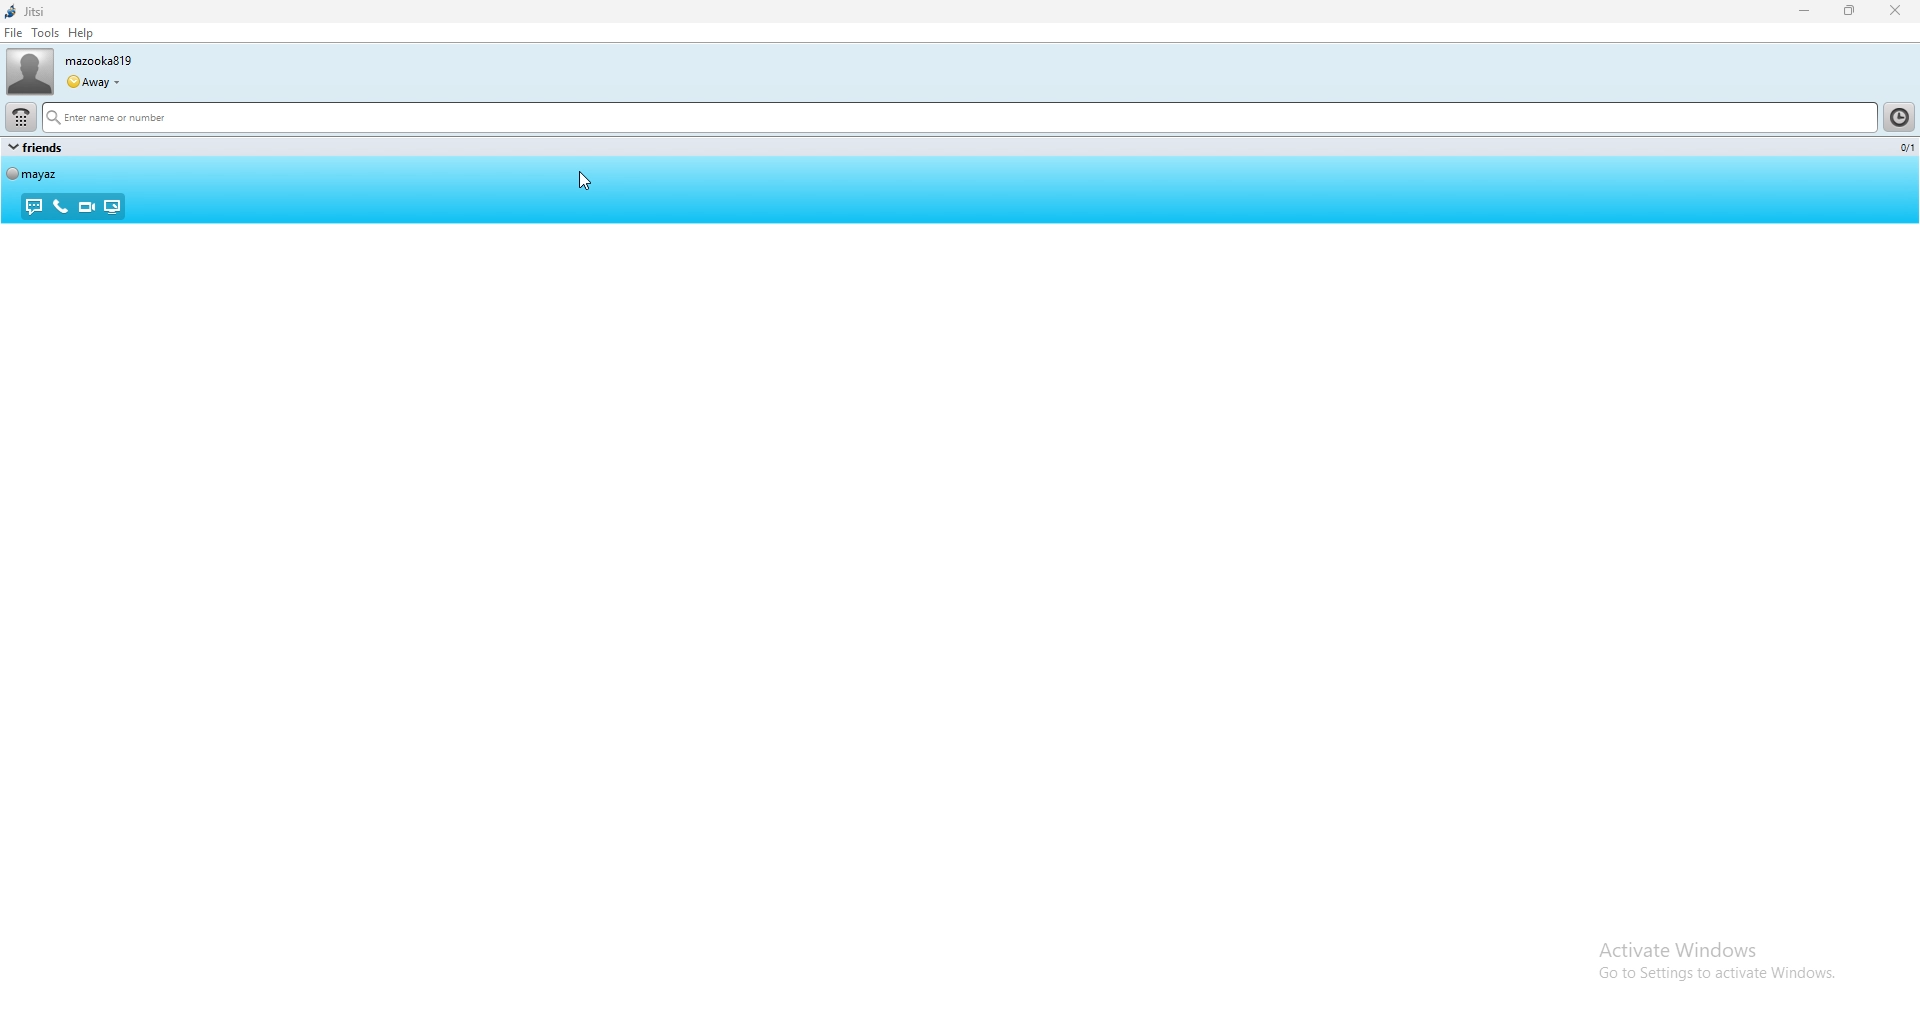 The width and height of the screenshot is (1920, 1030). Describe the element at coordinates (29, 72) in the screenshot. I see `user photo` at that location.